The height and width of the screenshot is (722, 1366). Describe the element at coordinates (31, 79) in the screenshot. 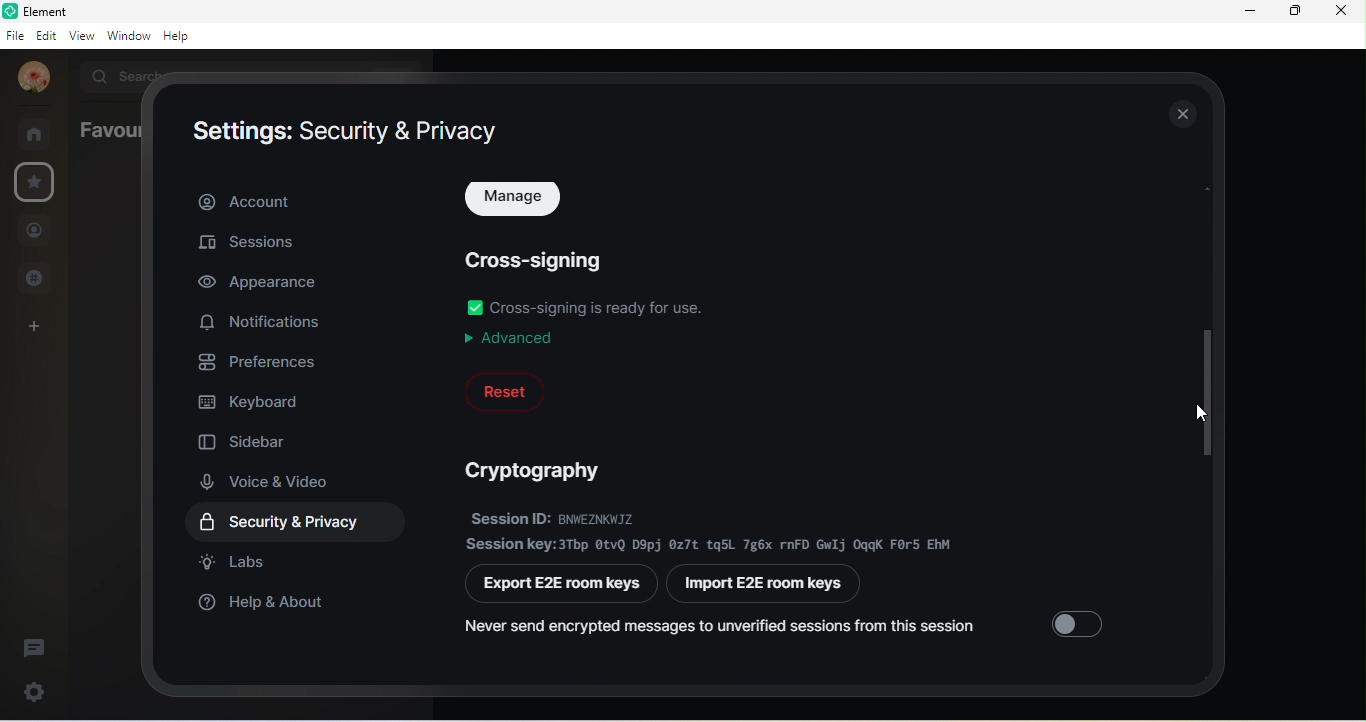

I see `account` at that location.